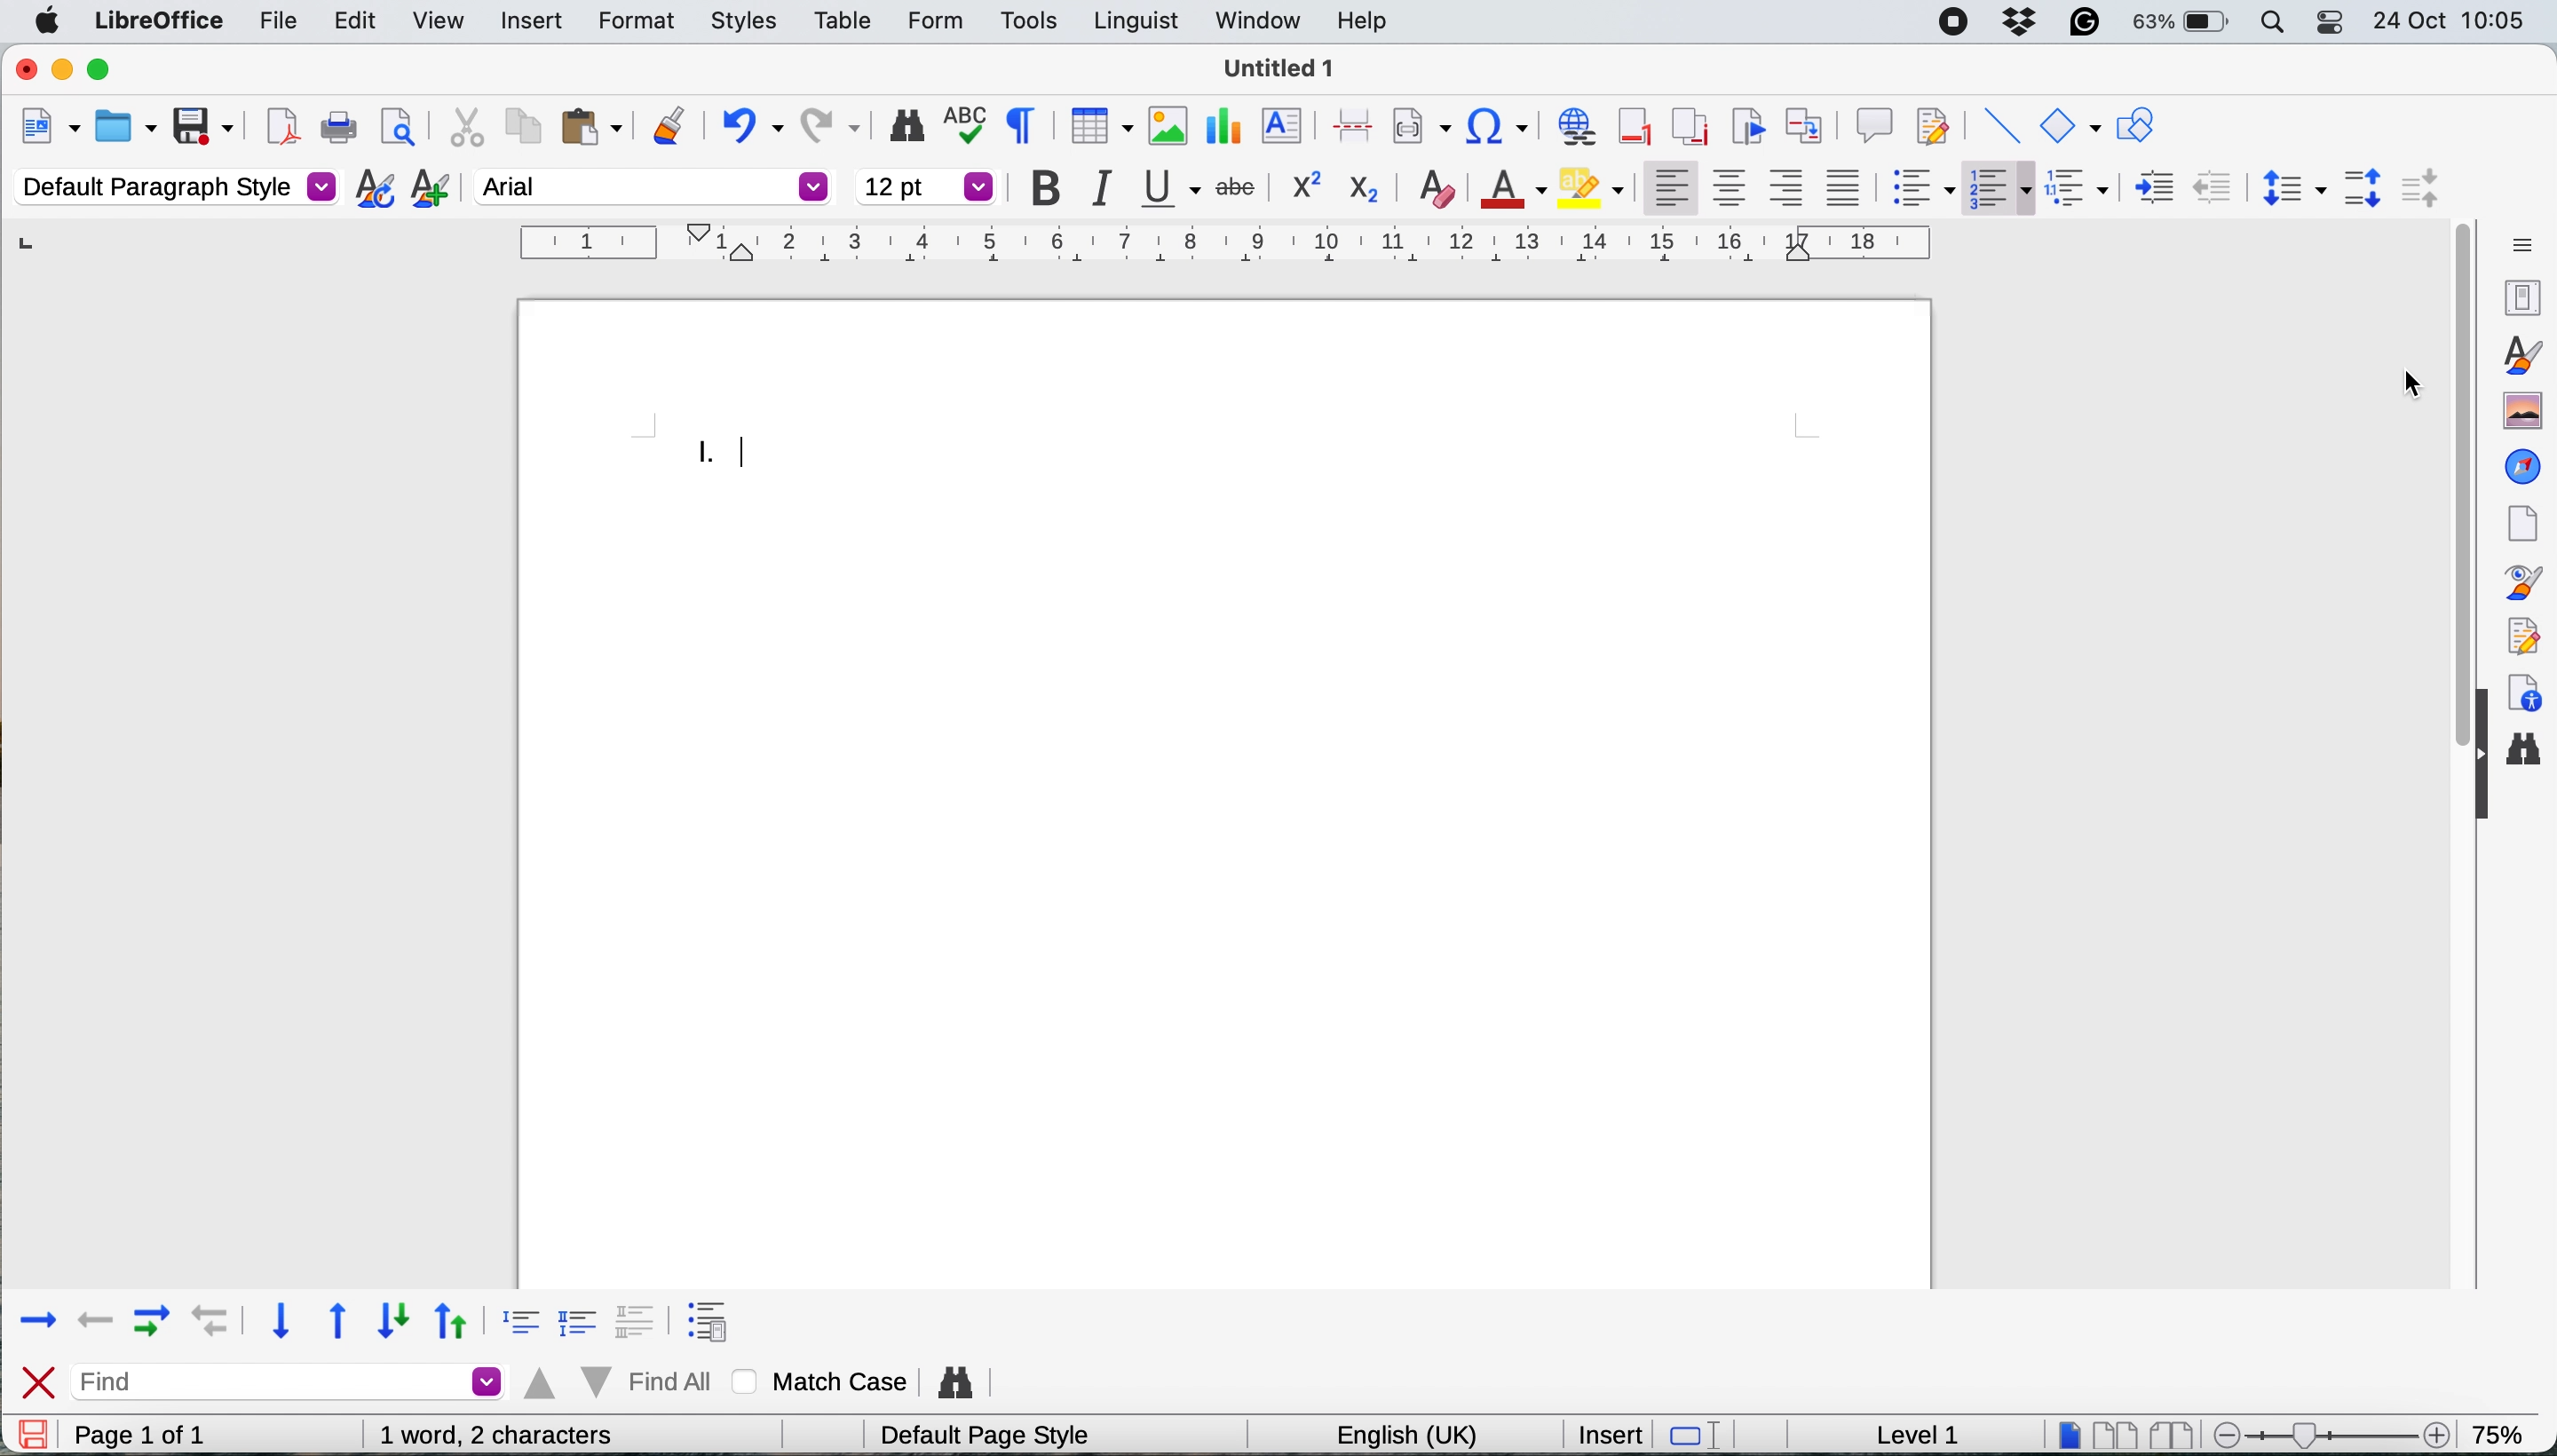  Describe the element at coordinates (1301, 184) in the screenshot. I see `superscript` at that location.